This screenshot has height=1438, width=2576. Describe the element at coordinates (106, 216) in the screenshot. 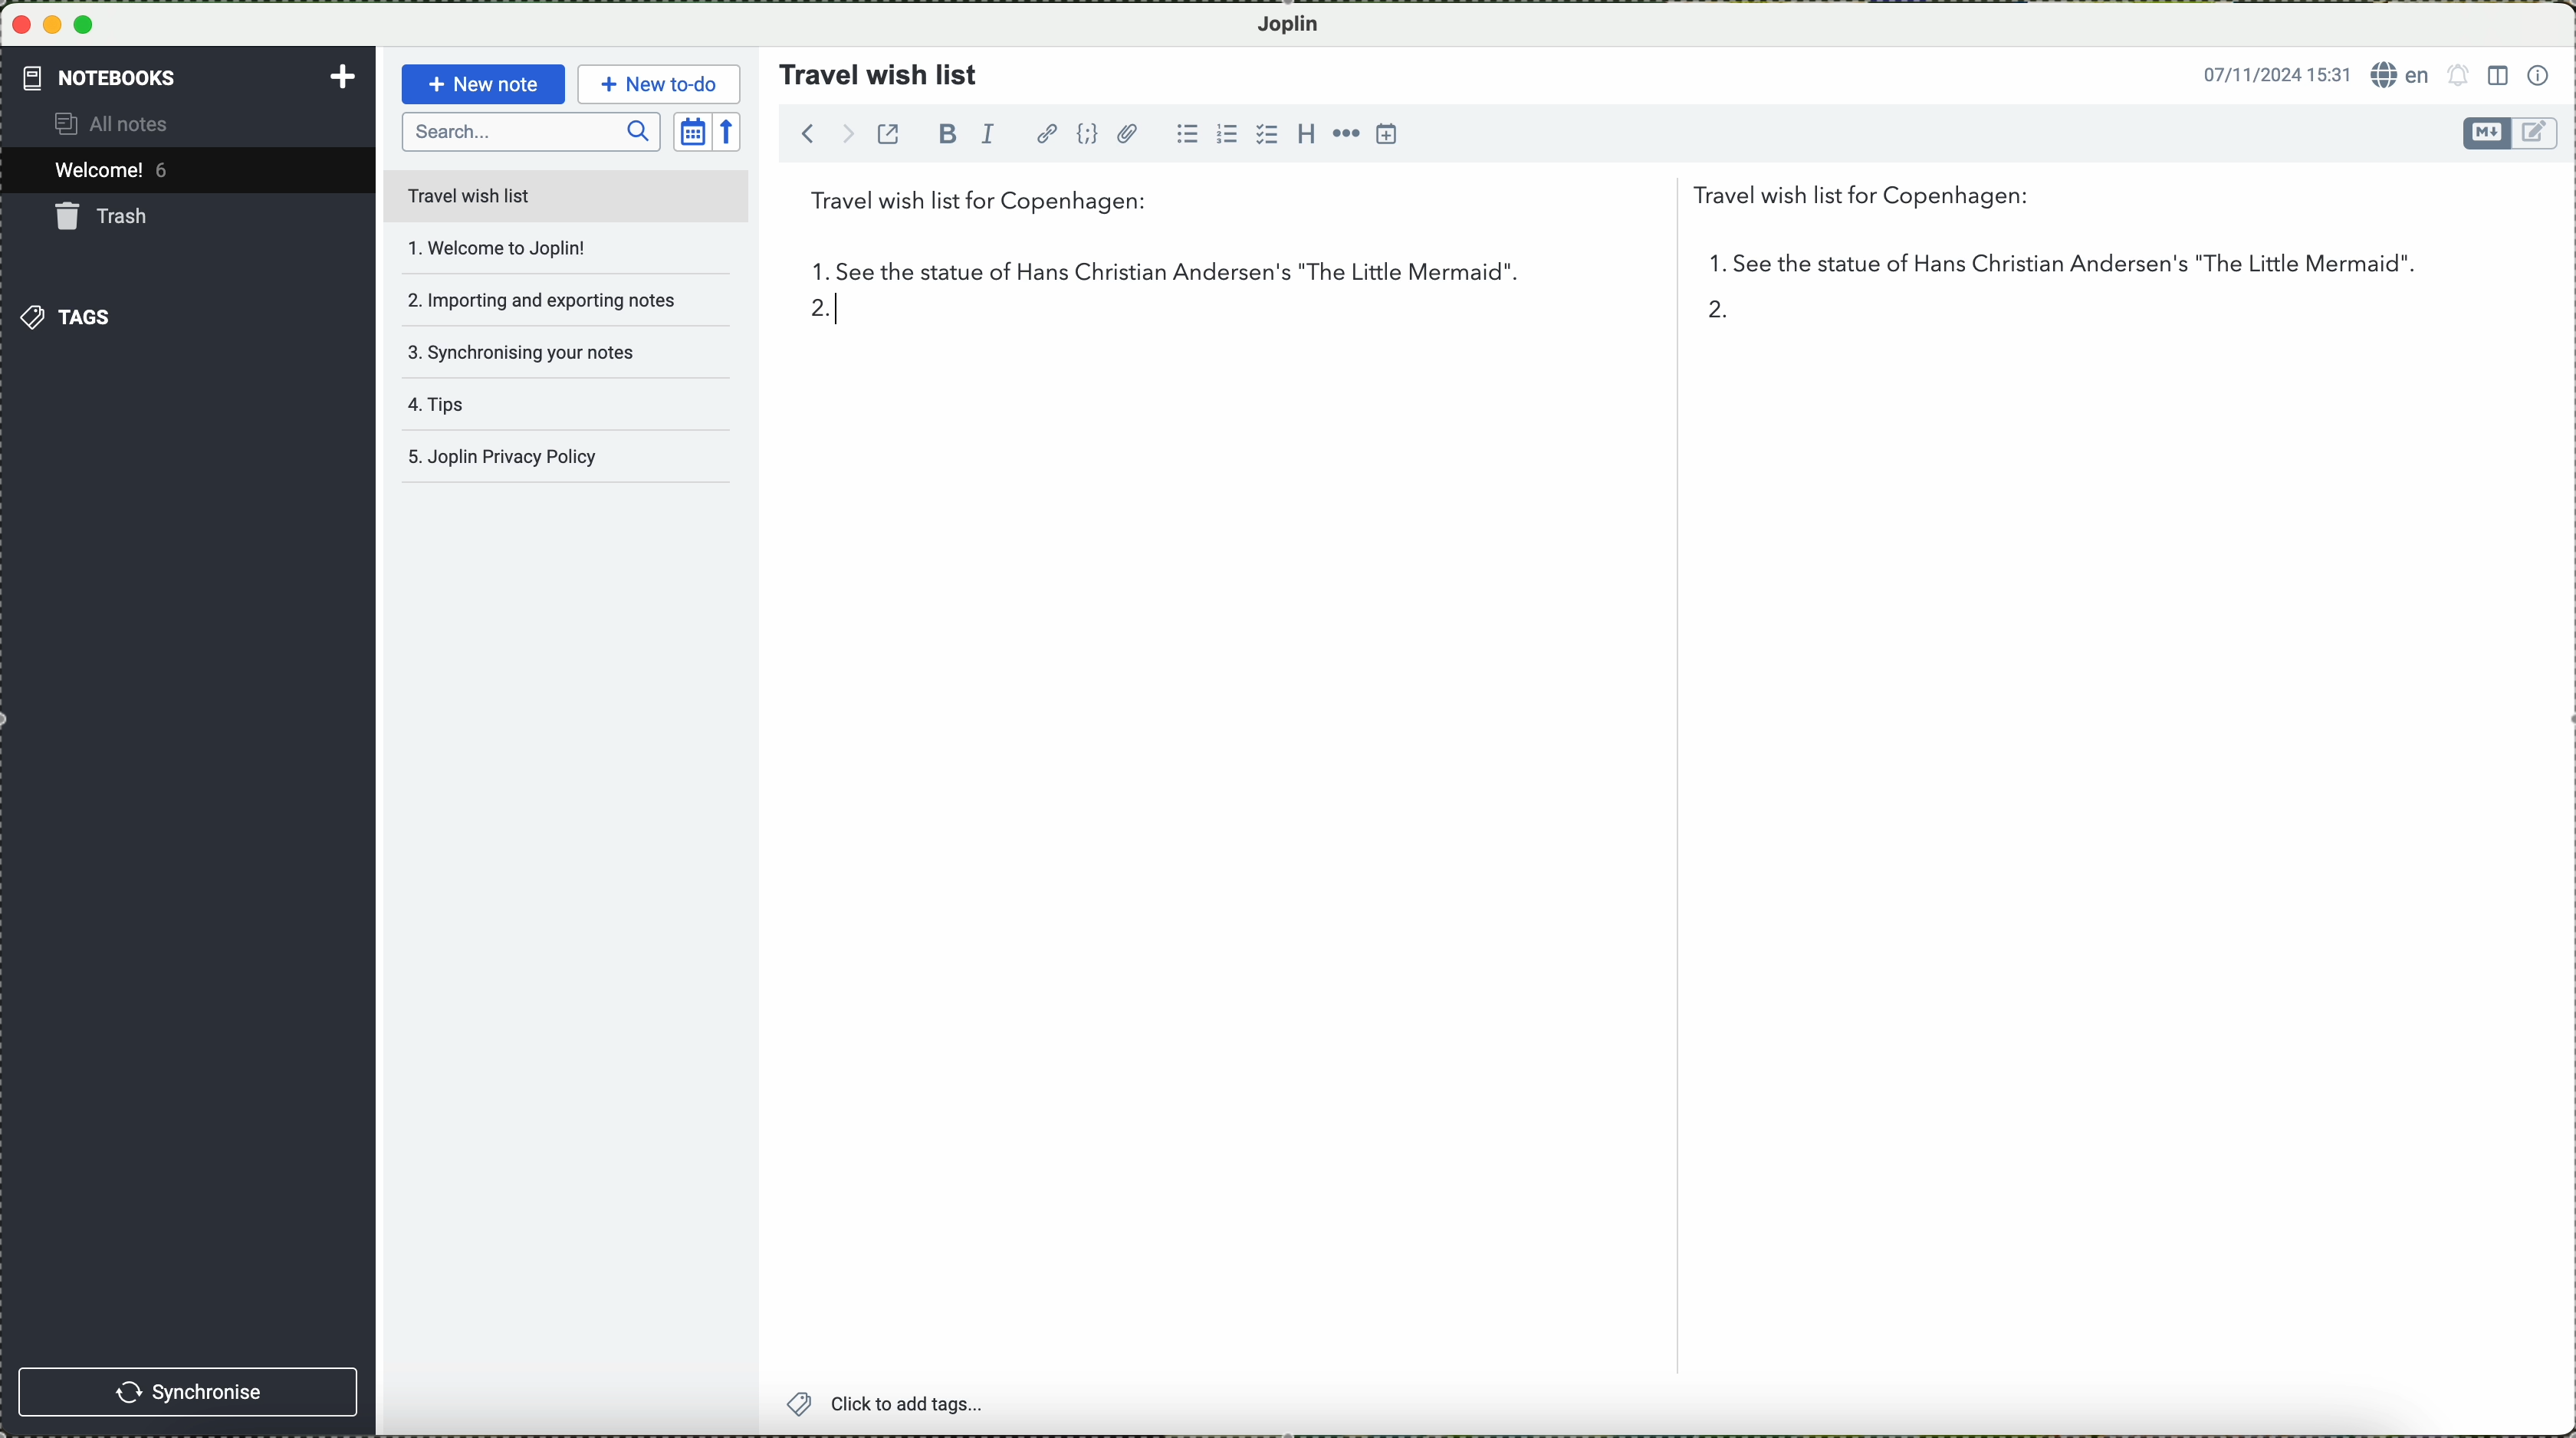

I see `trash` at that location.